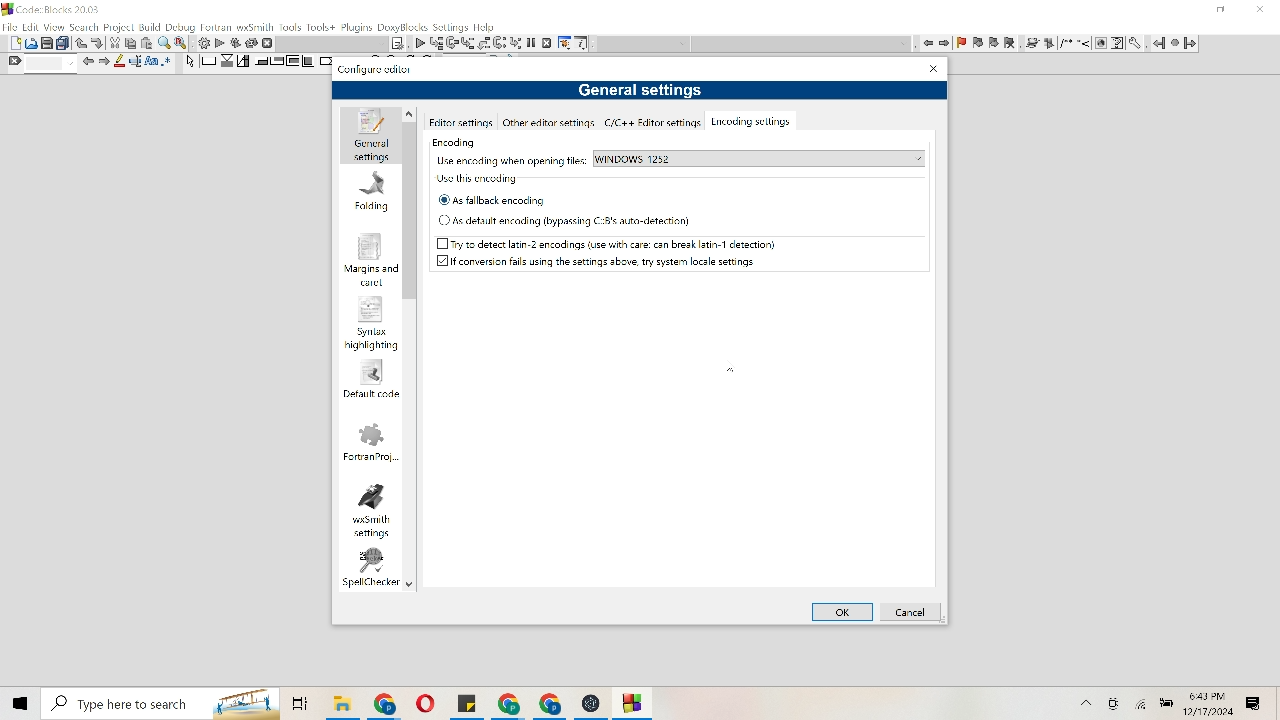  What do you see at coordinates (40, 64) in the screenshot?
I see `Find` at bounding box center [40, 64].